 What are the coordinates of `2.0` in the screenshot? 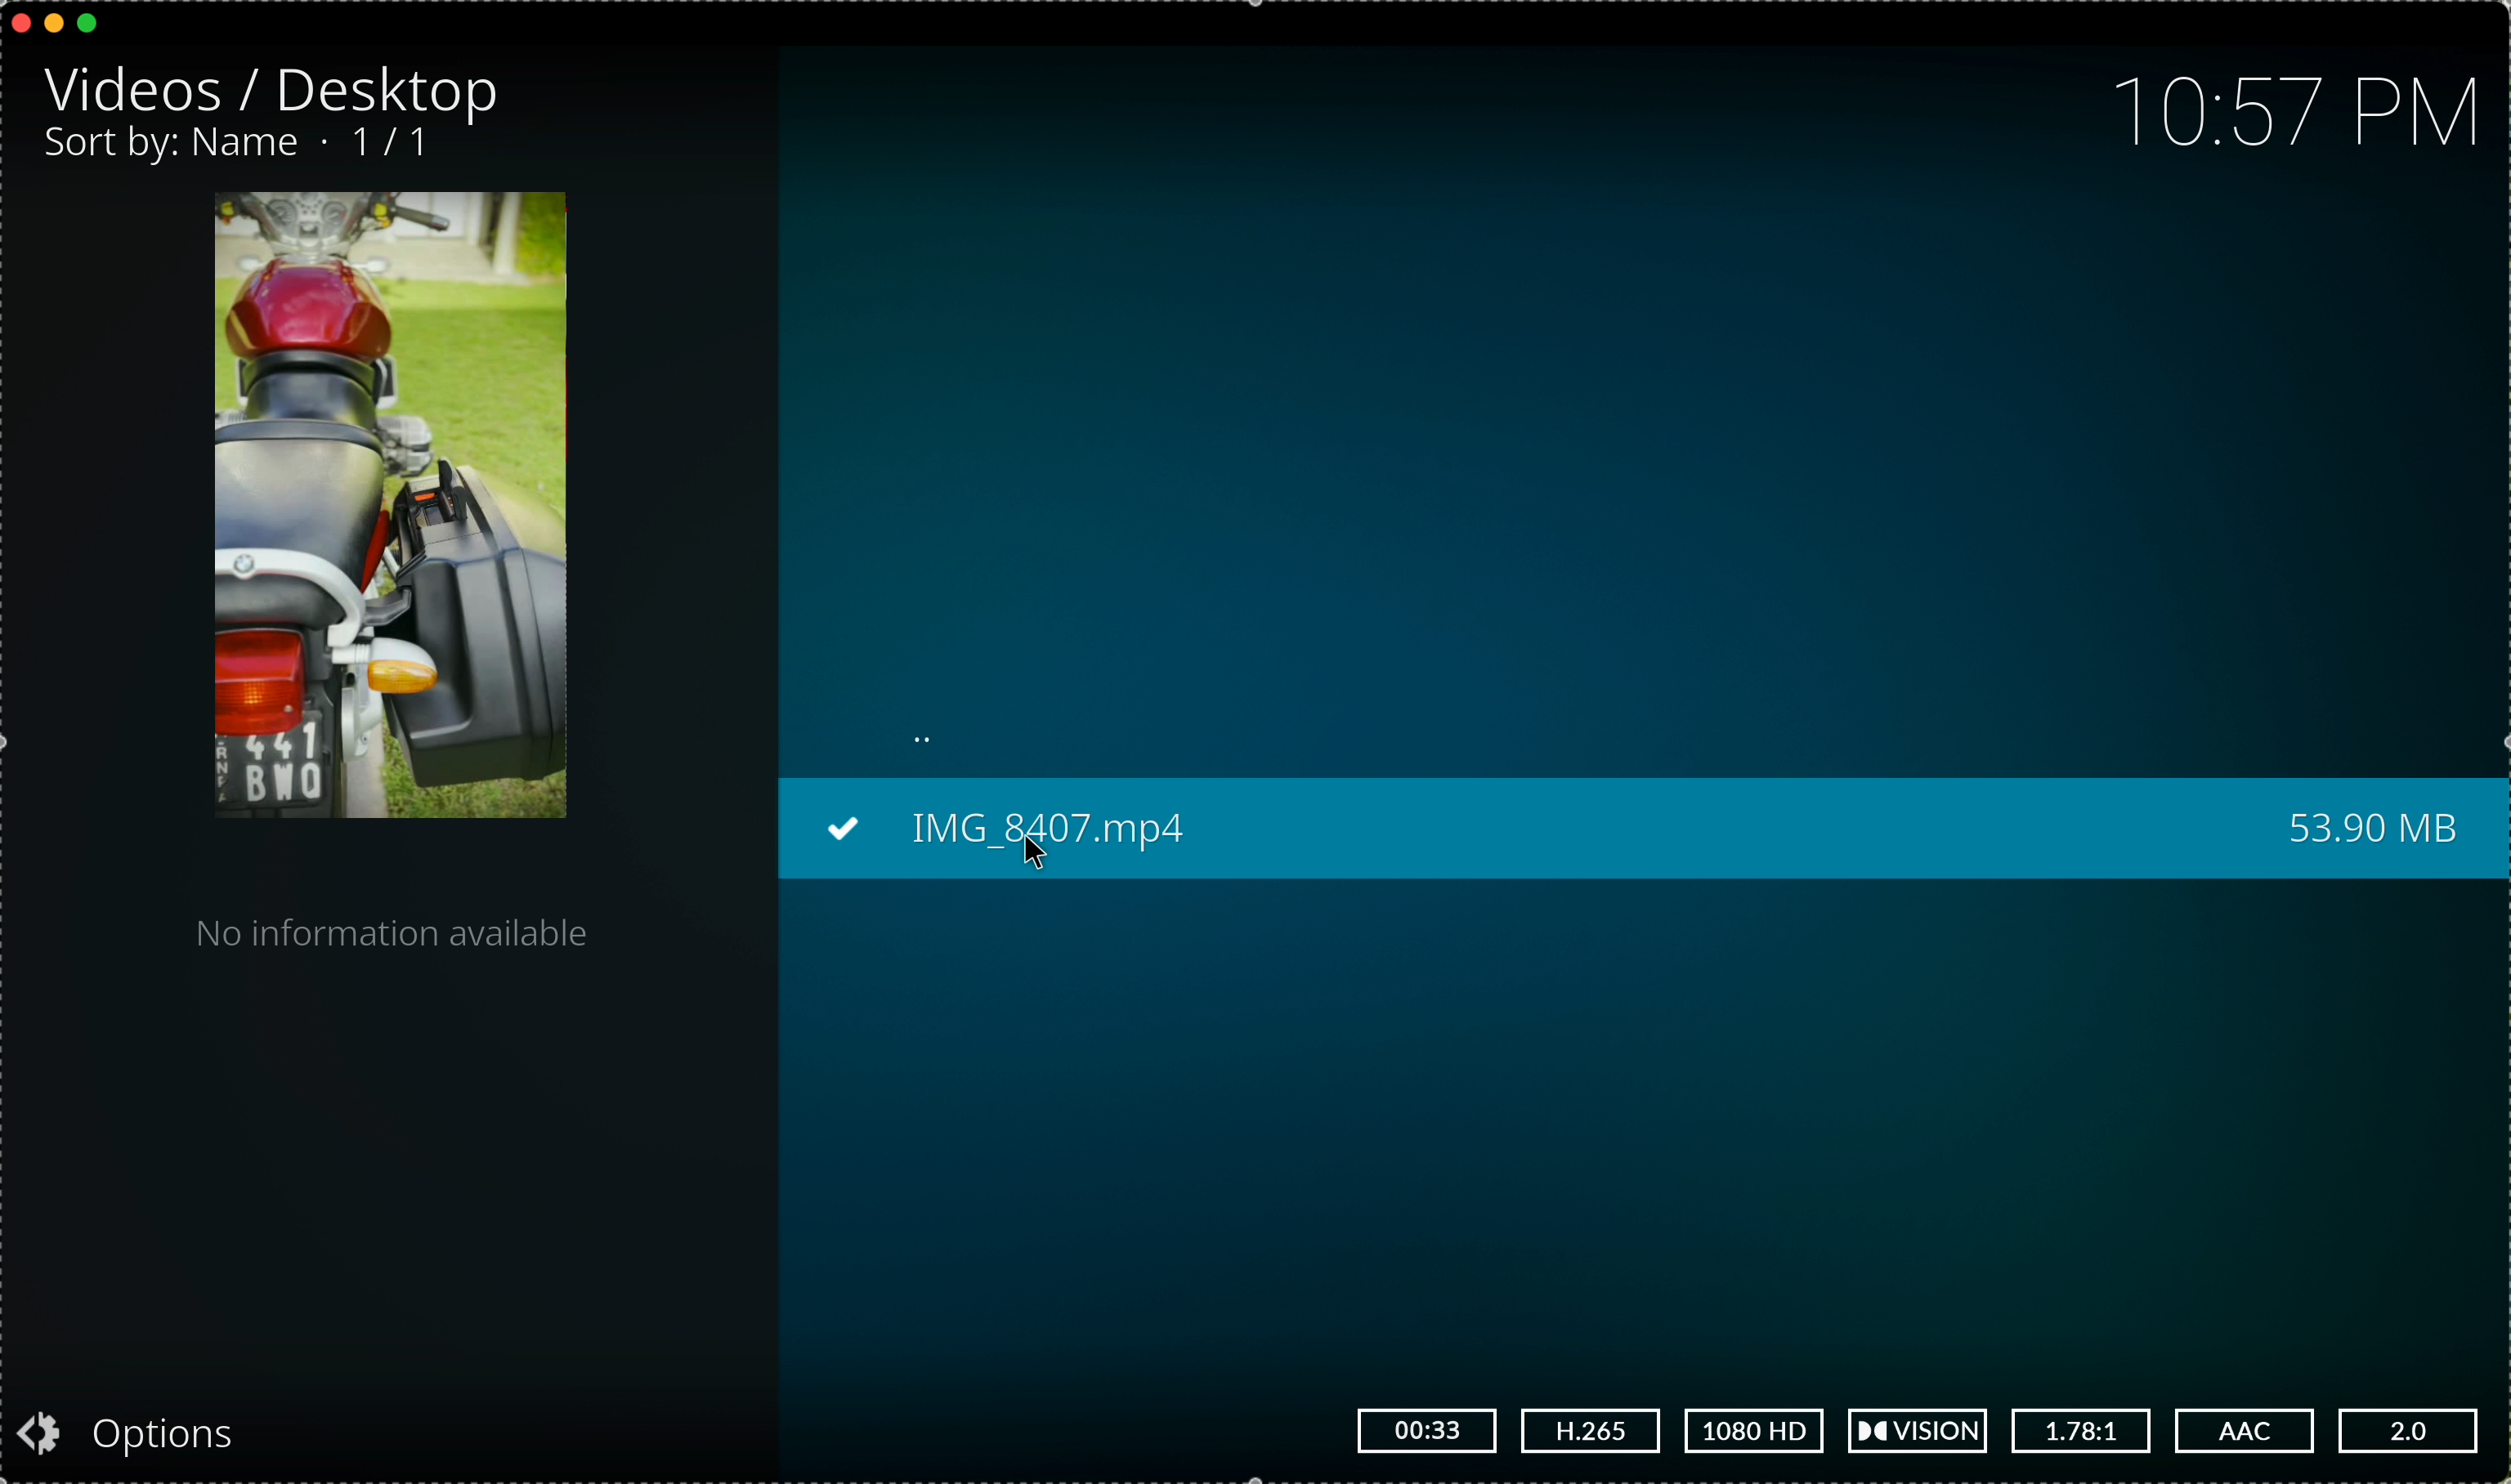 It's located at (2412, 1431).